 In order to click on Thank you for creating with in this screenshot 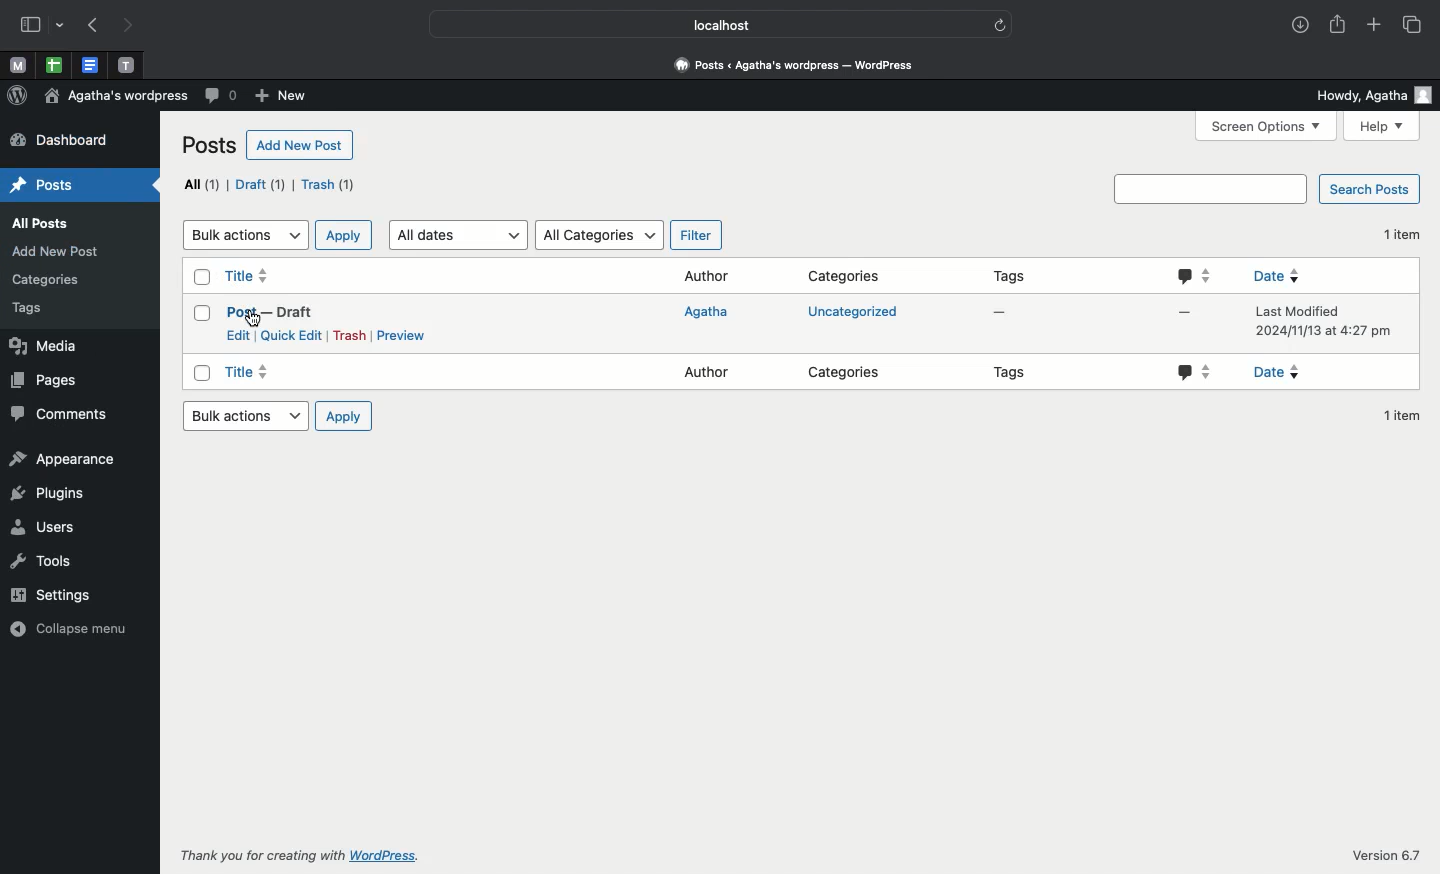, I will do `click(262, 857)`.